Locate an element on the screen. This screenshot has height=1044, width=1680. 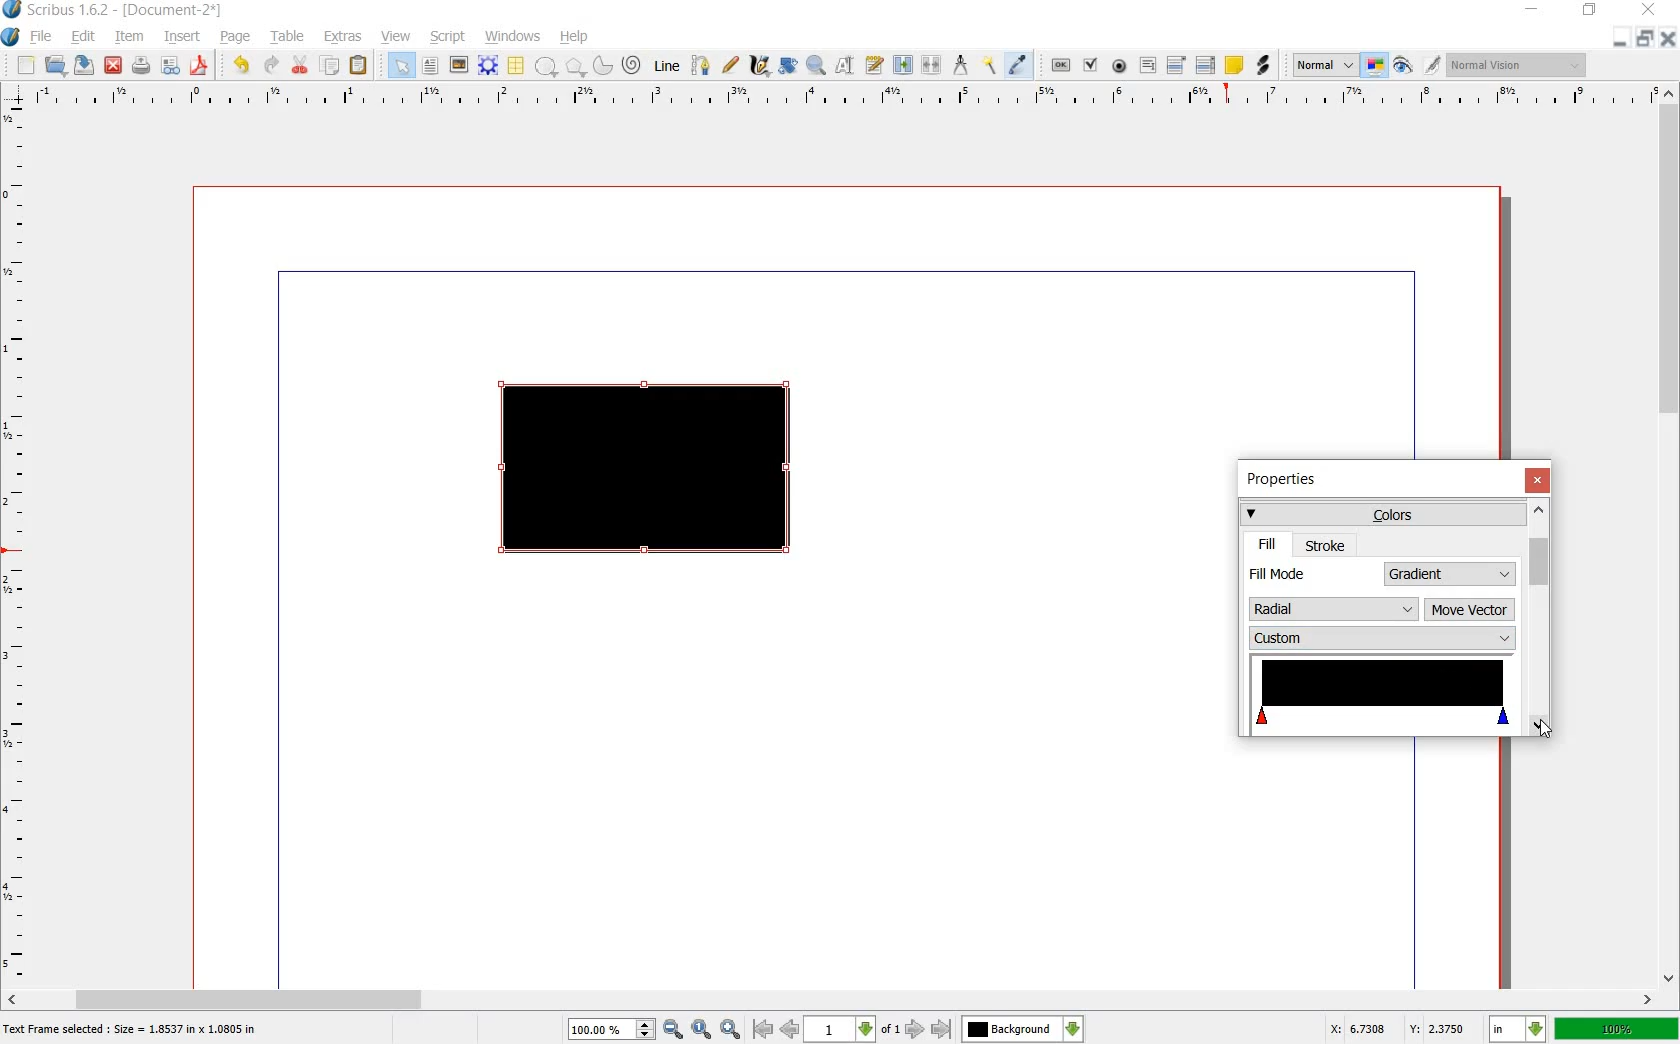
image frame is located at coordinates (457, 65).